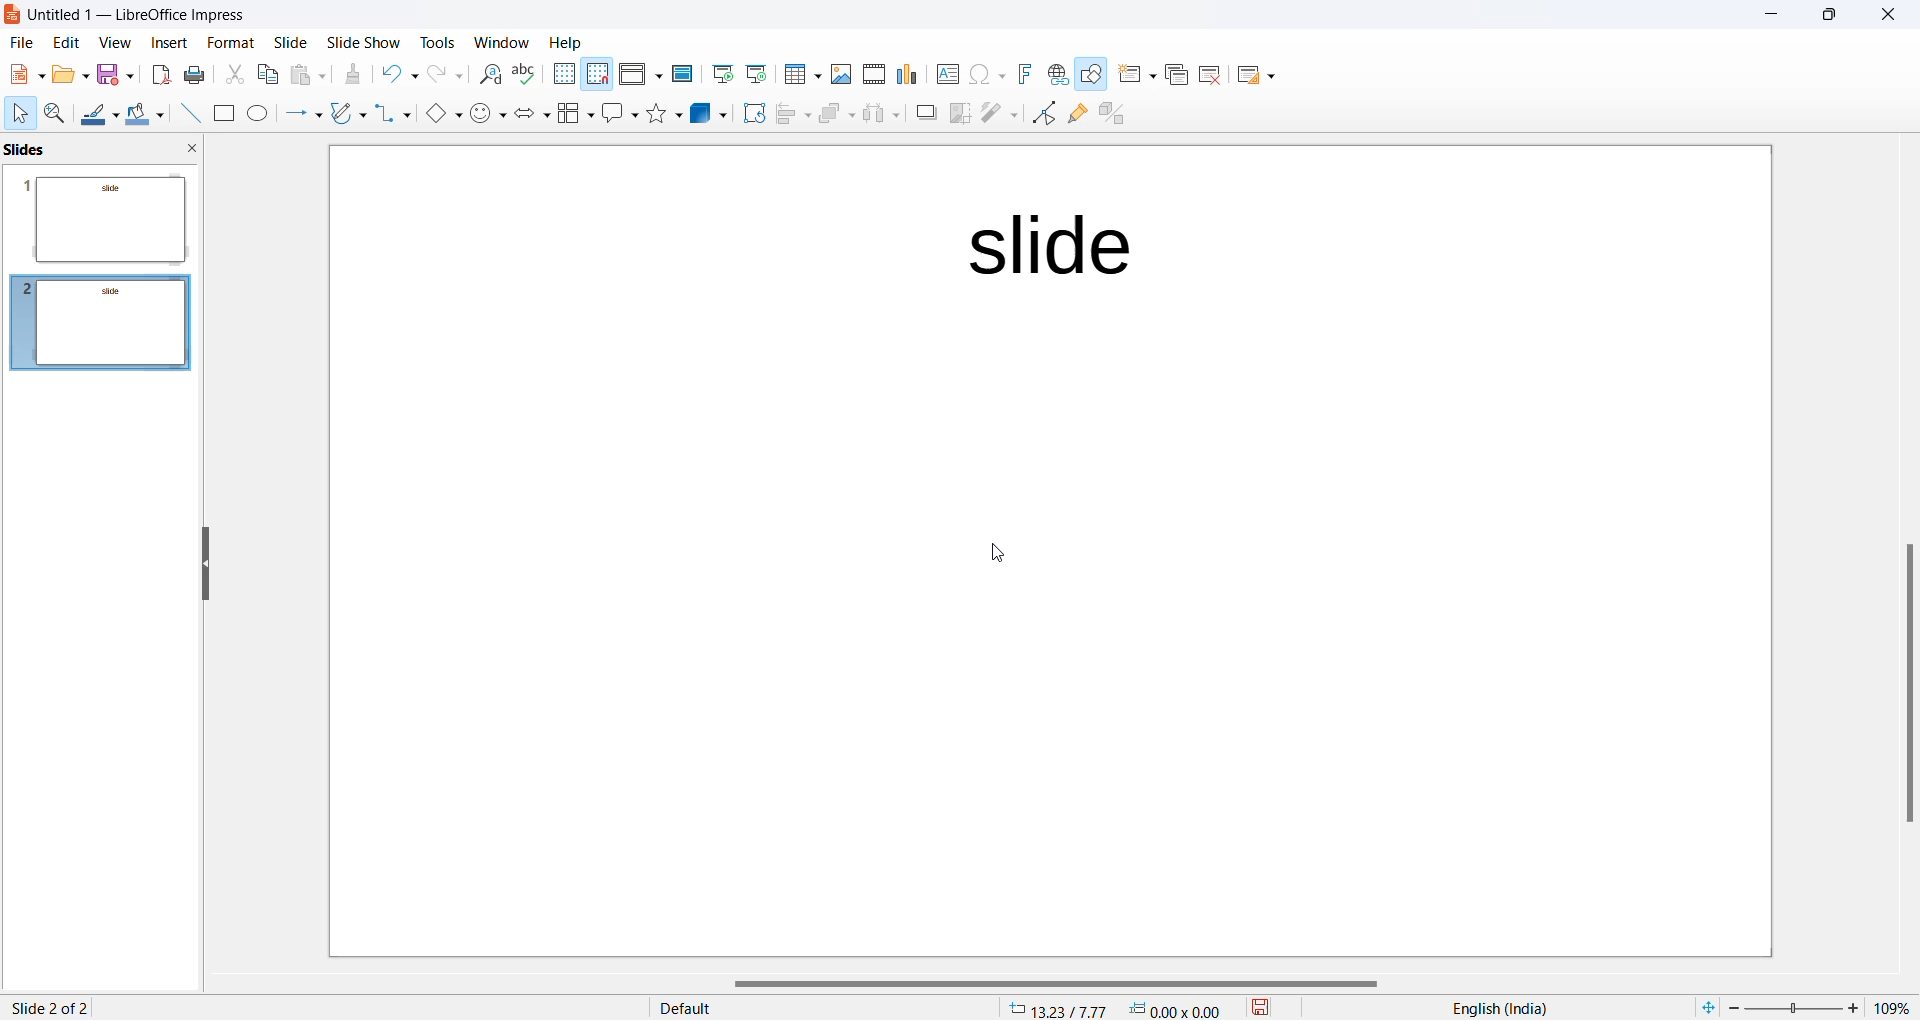 The height and width of the screenshot is (1020, 1920). What do you see at coordinates (957, 114) in the screenshot?
I see `crop image` at bounding box center [957, 114].